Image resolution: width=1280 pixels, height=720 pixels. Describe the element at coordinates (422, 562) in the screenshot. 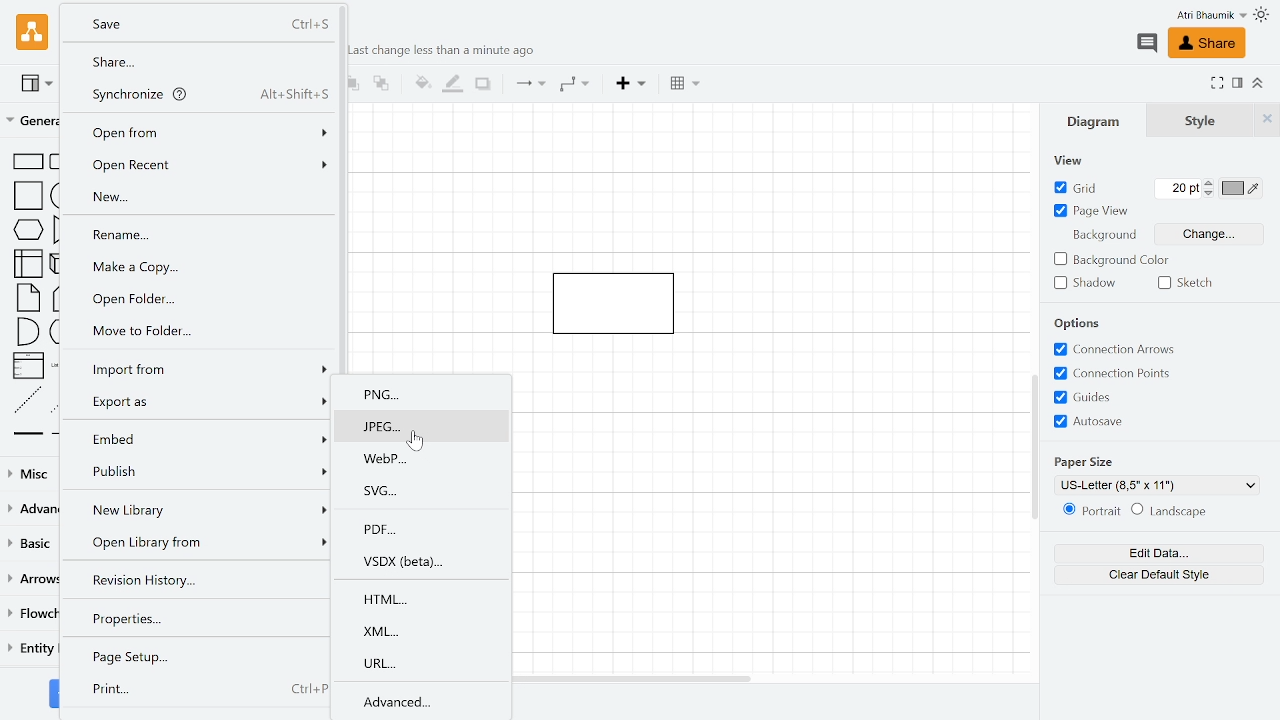

I see `VSDX(beta)` at that location.